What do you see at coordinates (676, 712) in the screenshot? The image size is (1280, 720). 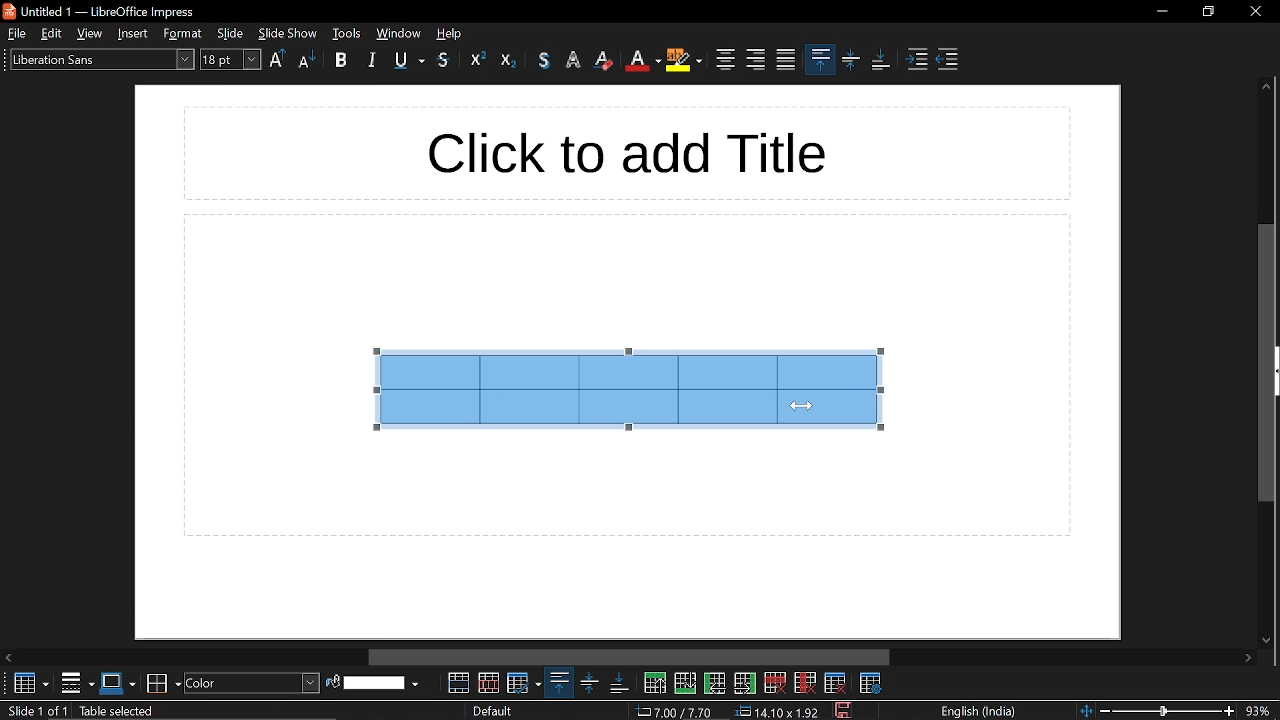 I see `cursor co-ordinate` at bounding box center [676, 712].